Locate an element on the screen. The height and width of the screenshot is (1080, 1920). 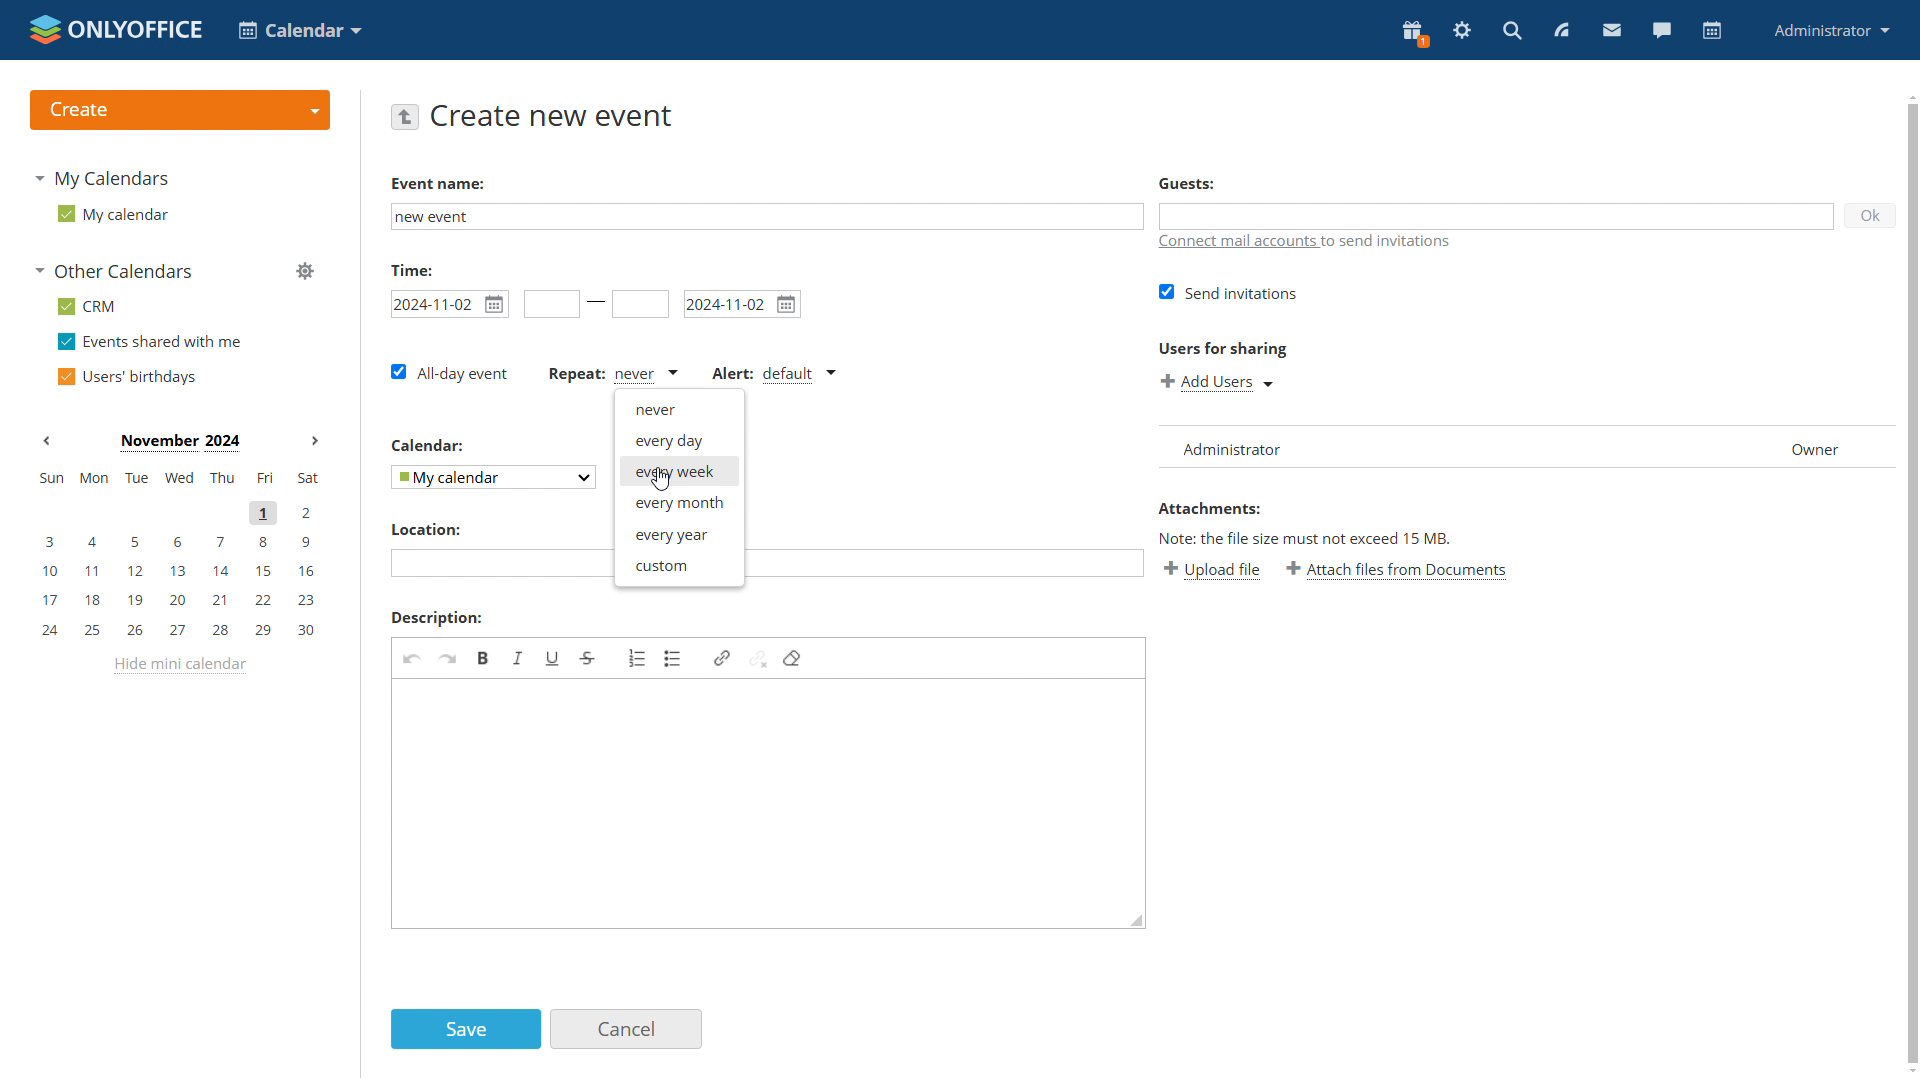
link is located at coordinates (722, 658).